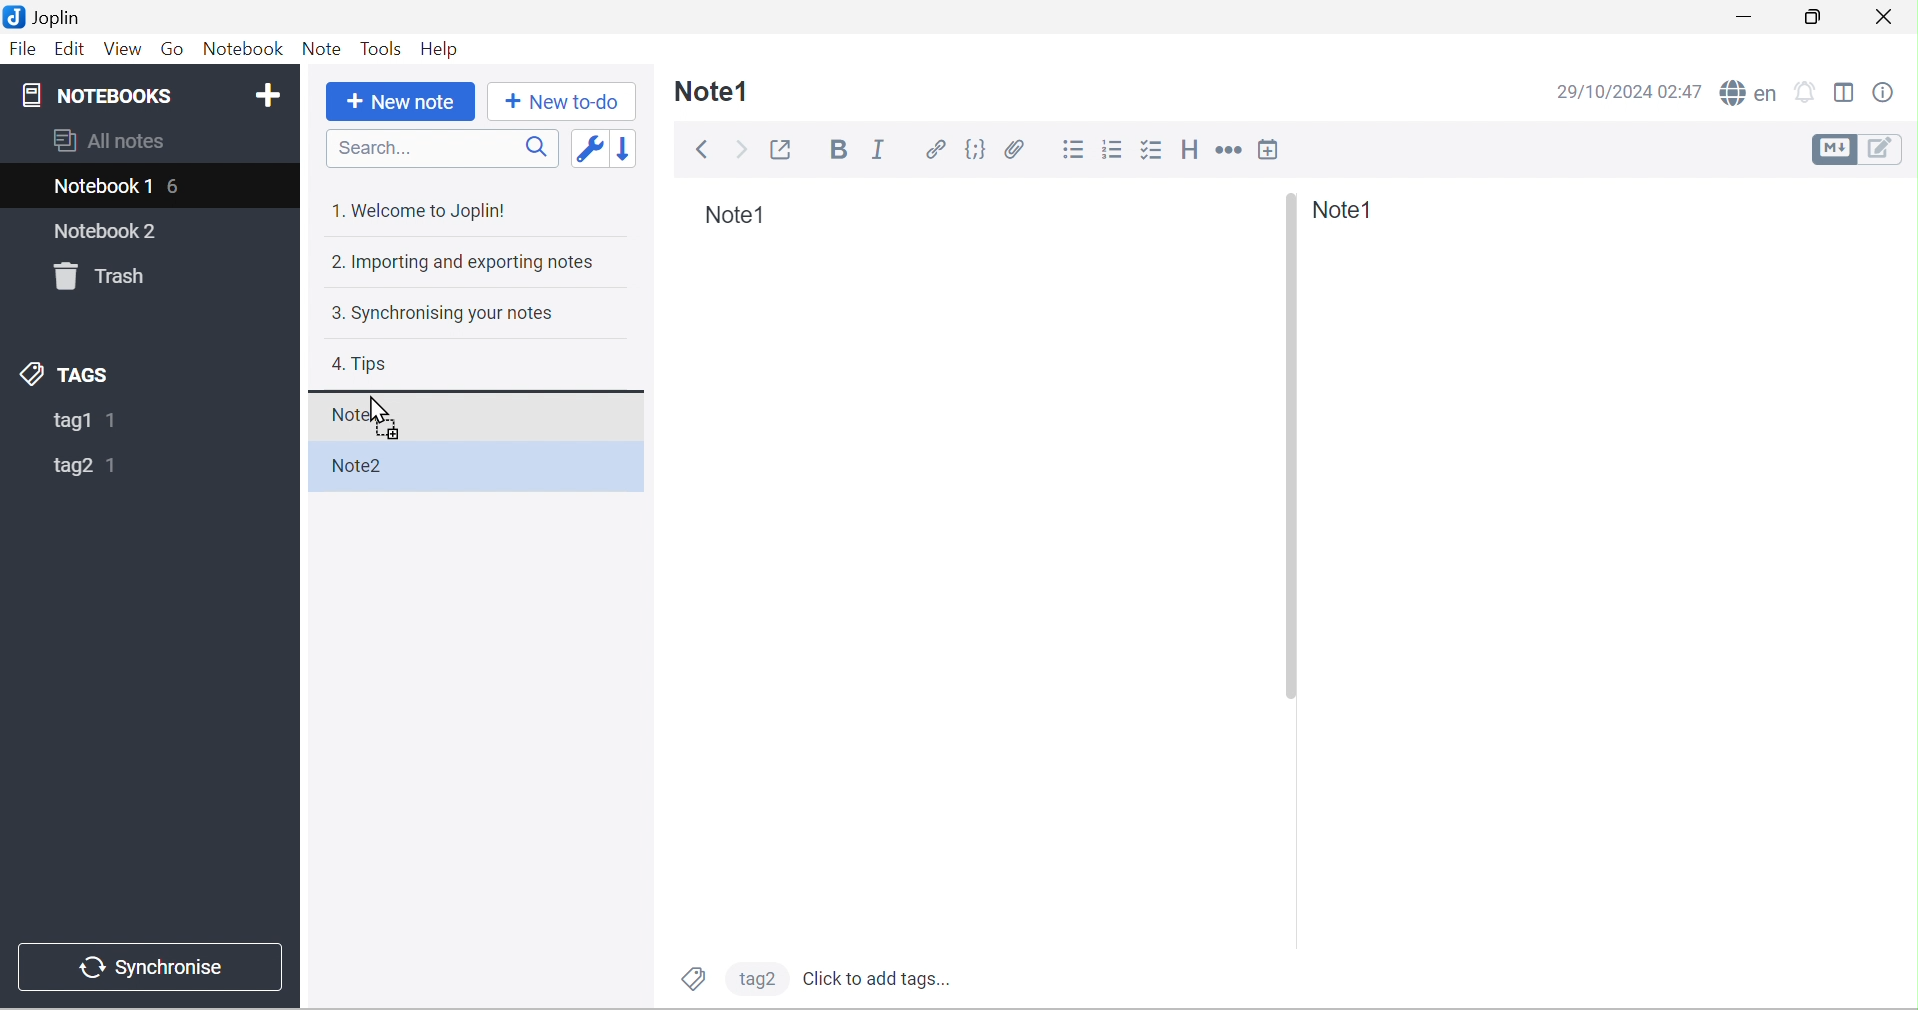 This screenshot has width=1918, height=1010. What do you see at coordinates (98, 277) in the screenshot?
I see `Trash` at bounding box center [98, 277].